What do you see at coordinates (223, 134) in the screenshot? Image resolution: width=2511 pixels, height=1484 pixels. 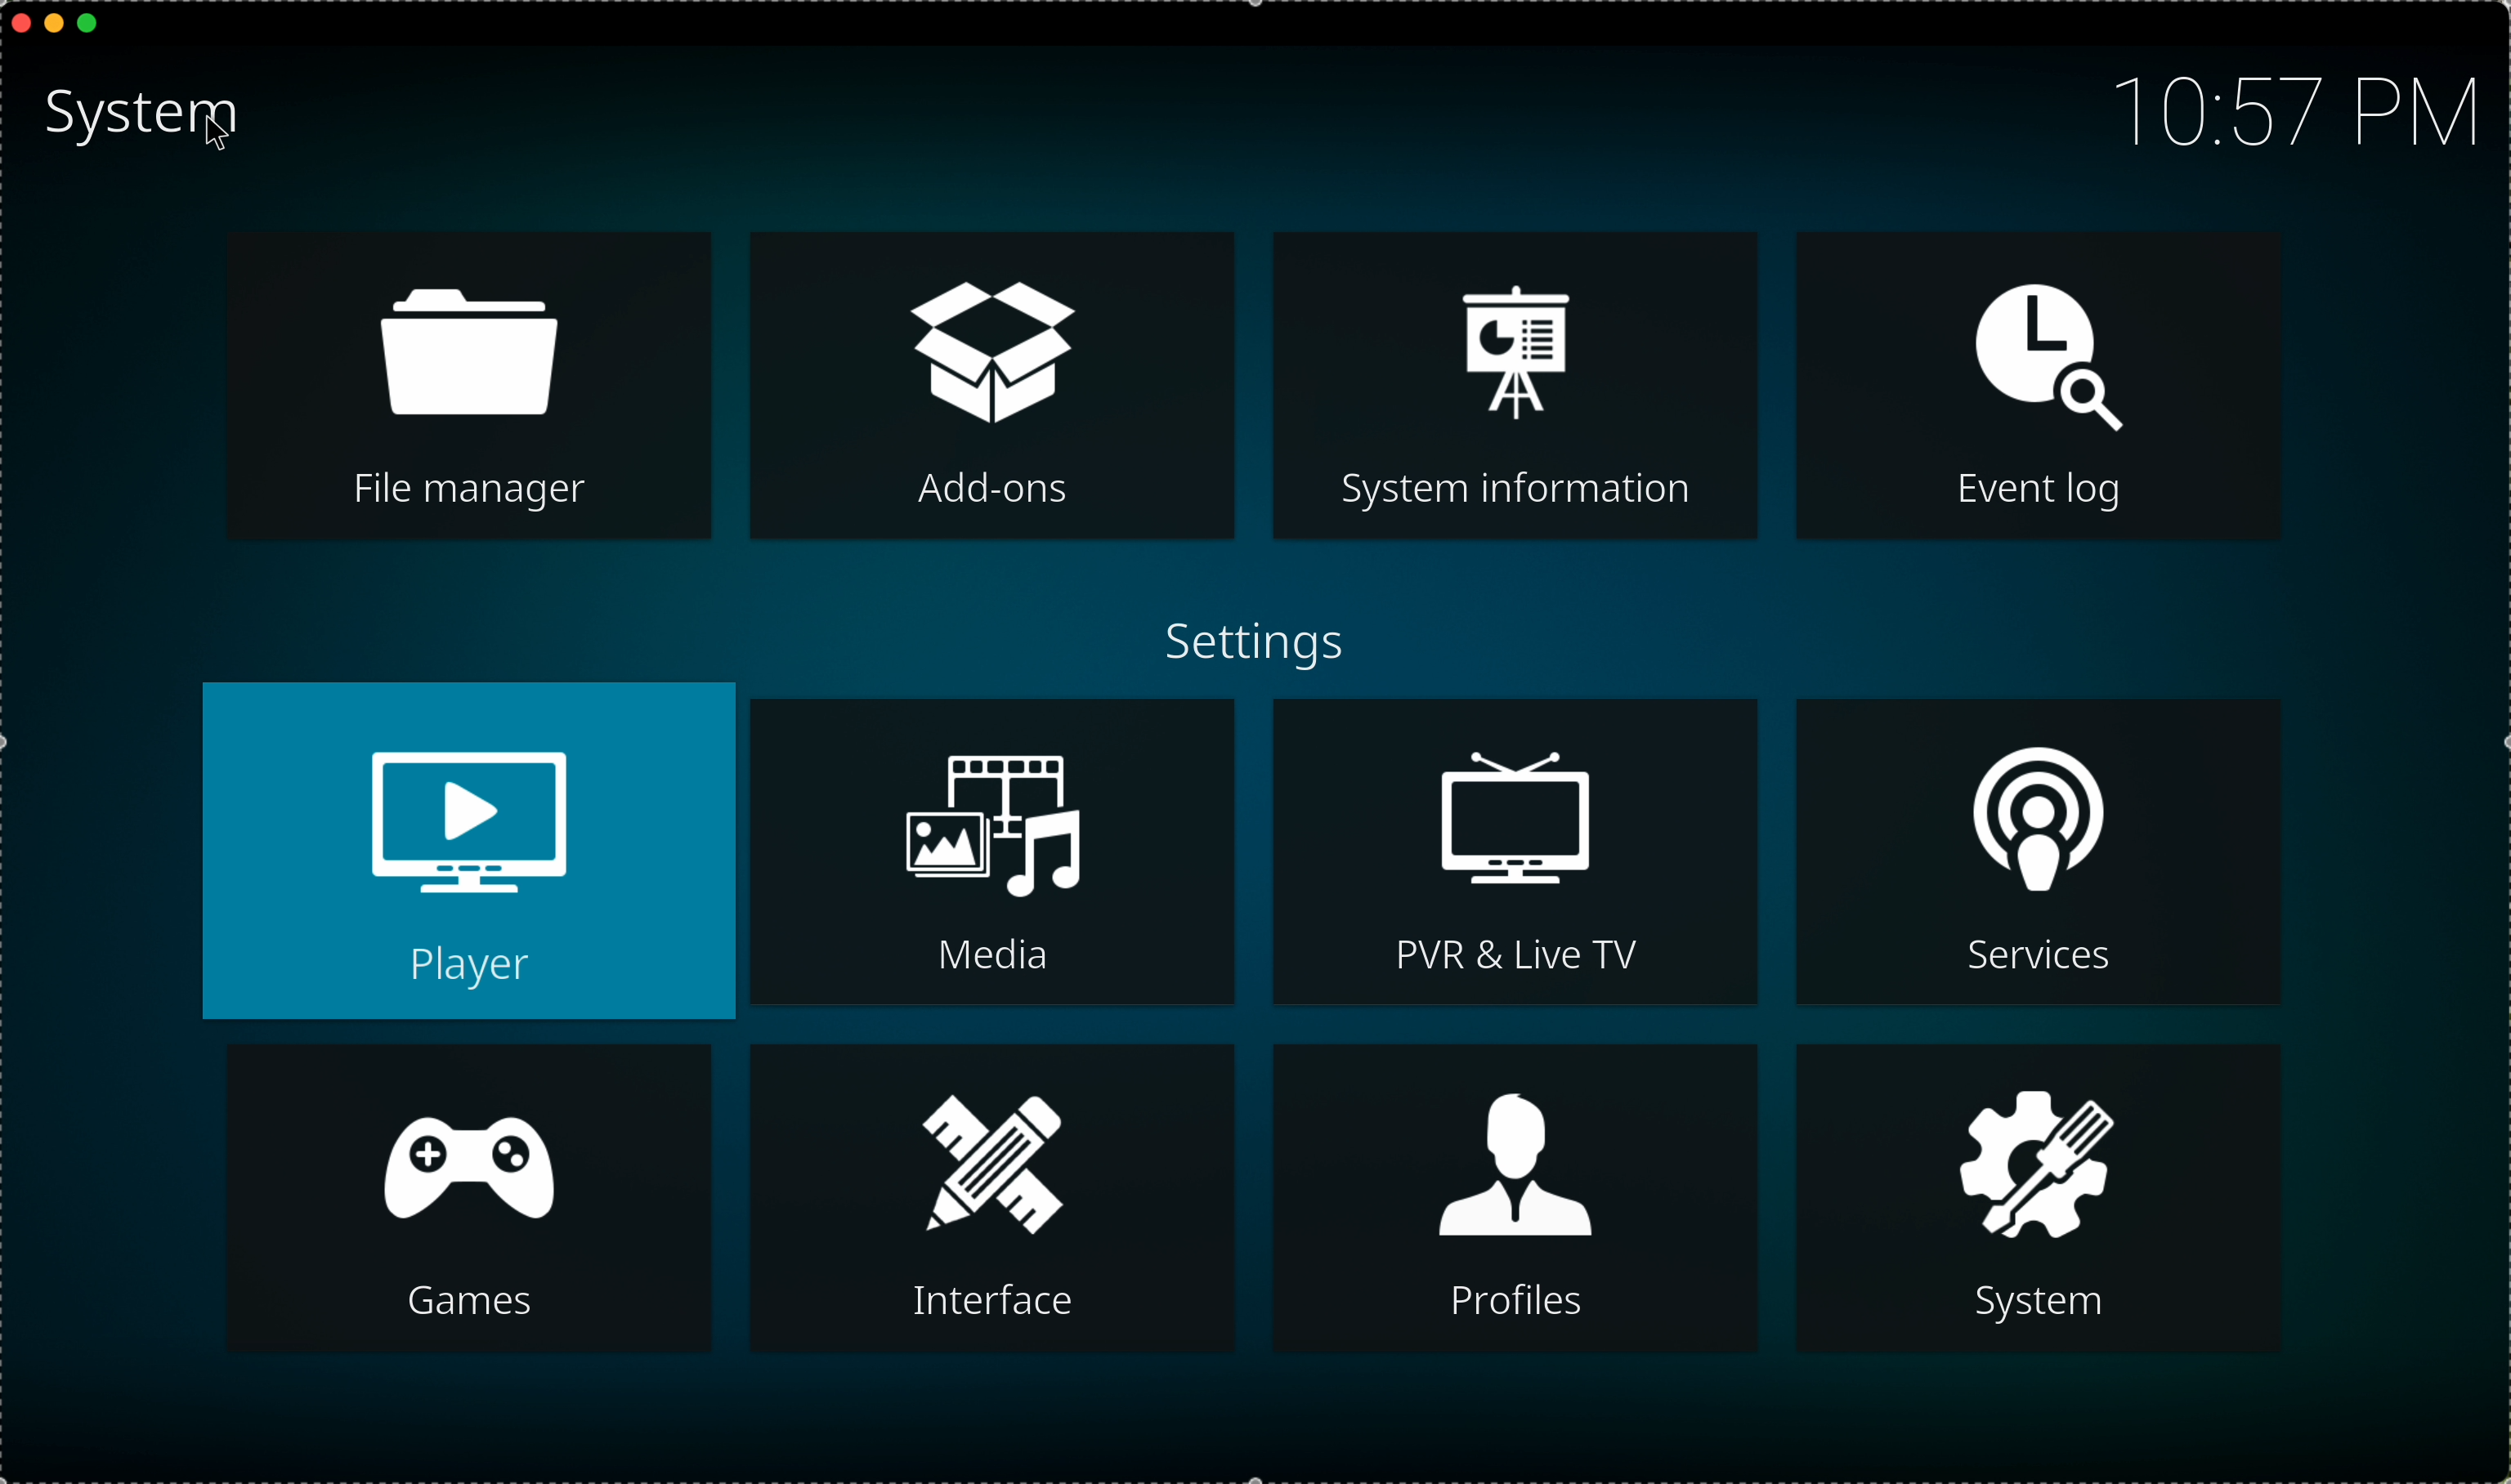 I see `Cursor` at bounding box center [223, 134].